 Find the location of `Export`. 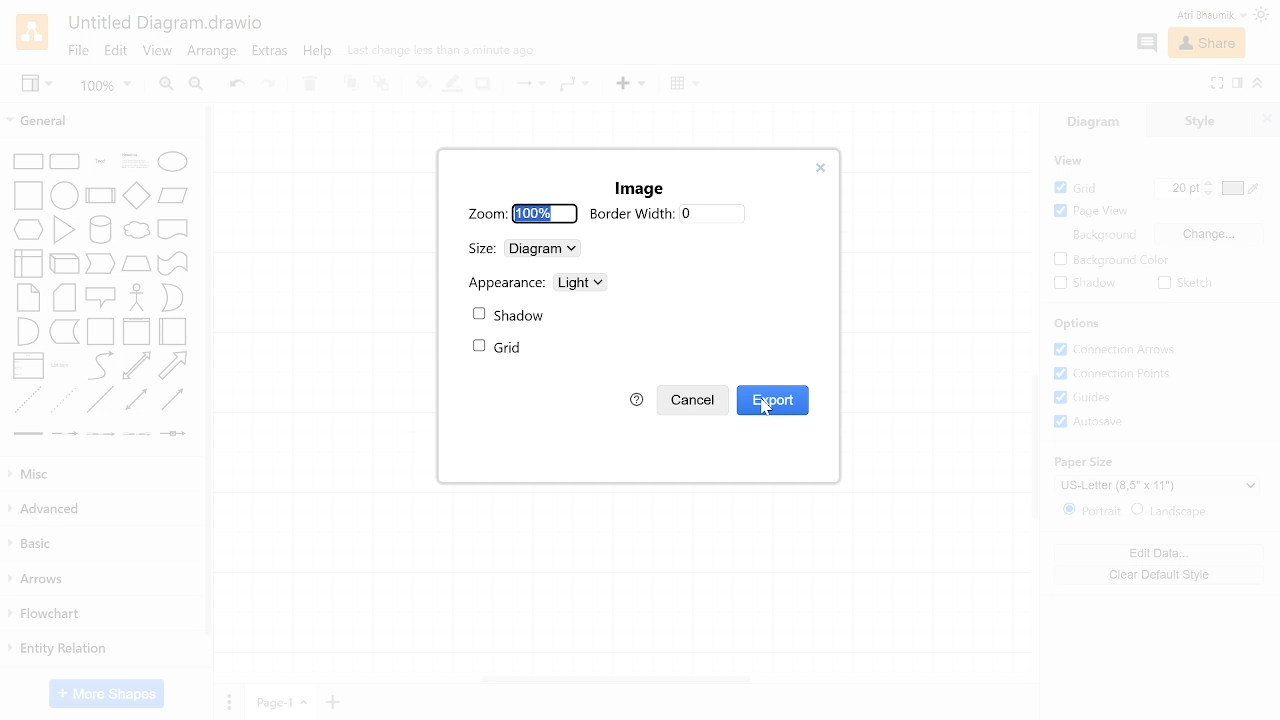

Export is located at coordinates (773, 398).